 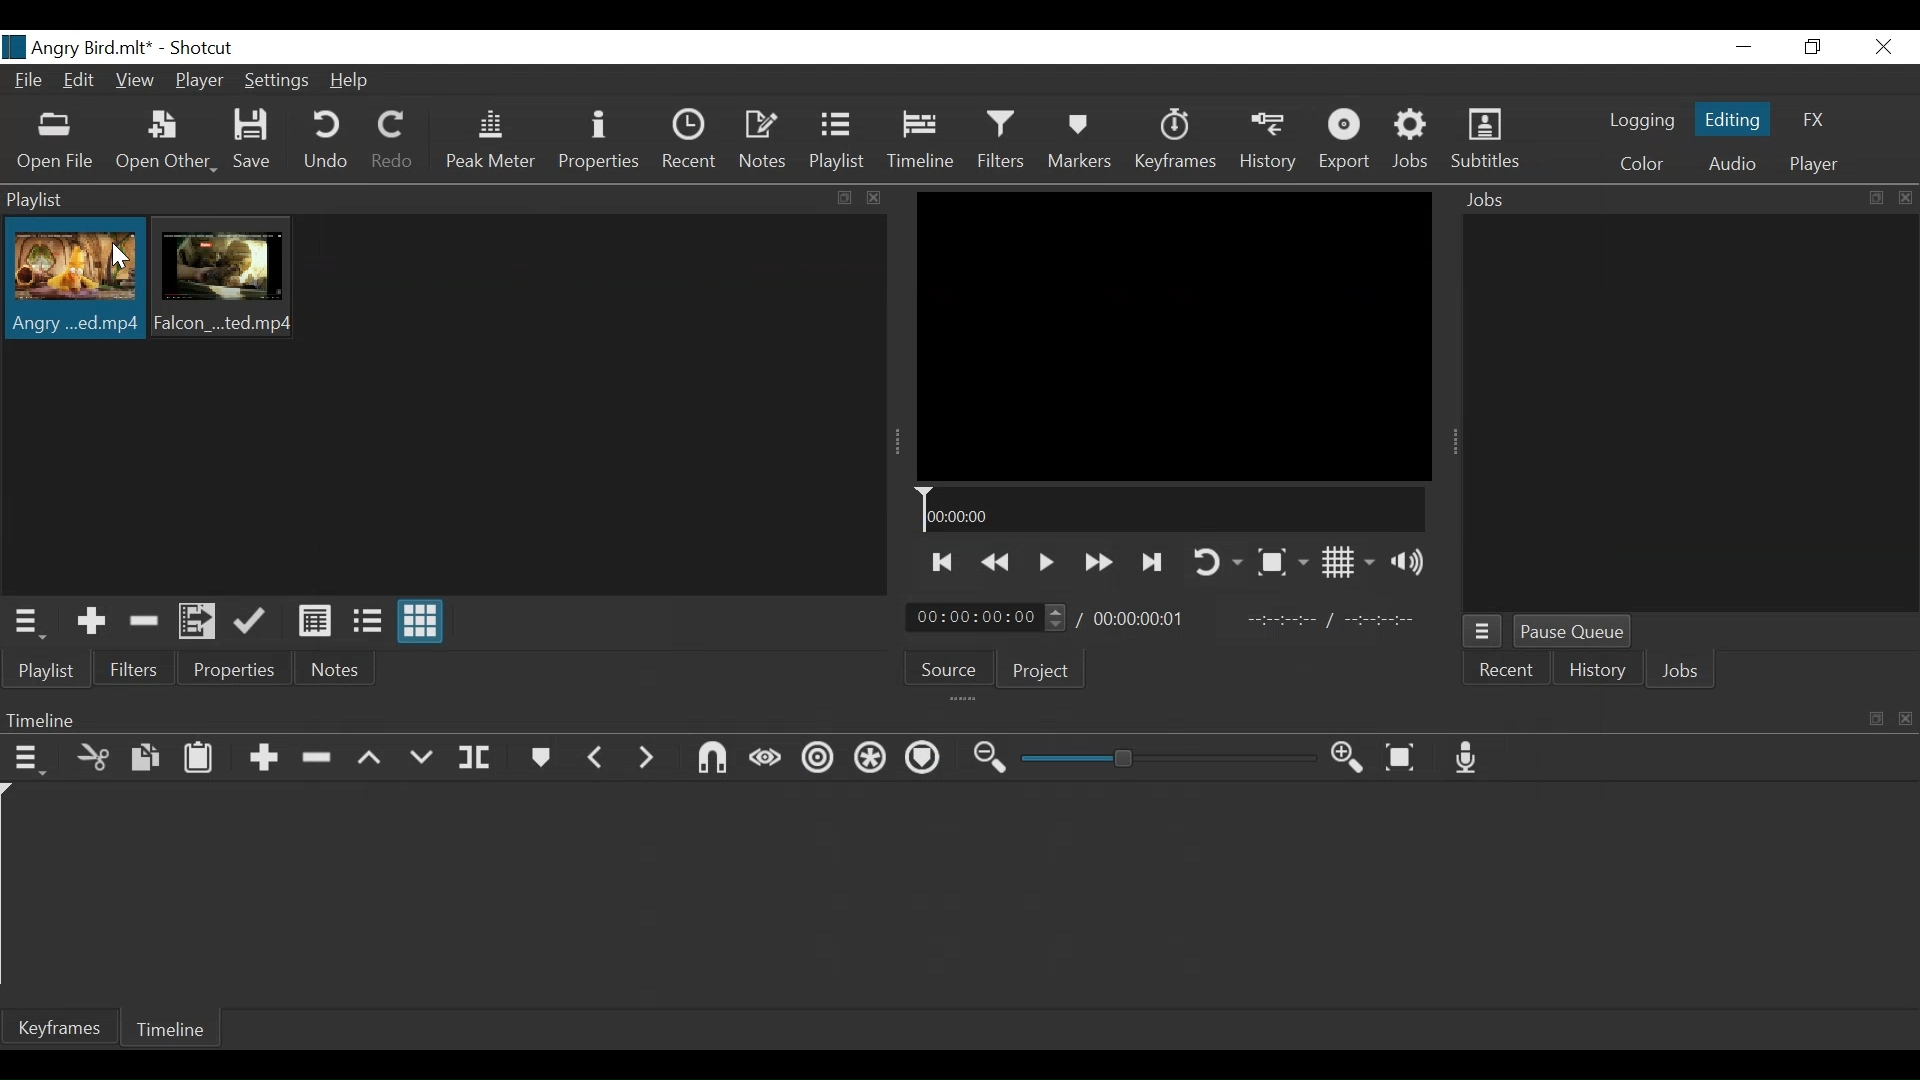 I want to click on Toggle display grid on player, so click(x=1349, y=563).